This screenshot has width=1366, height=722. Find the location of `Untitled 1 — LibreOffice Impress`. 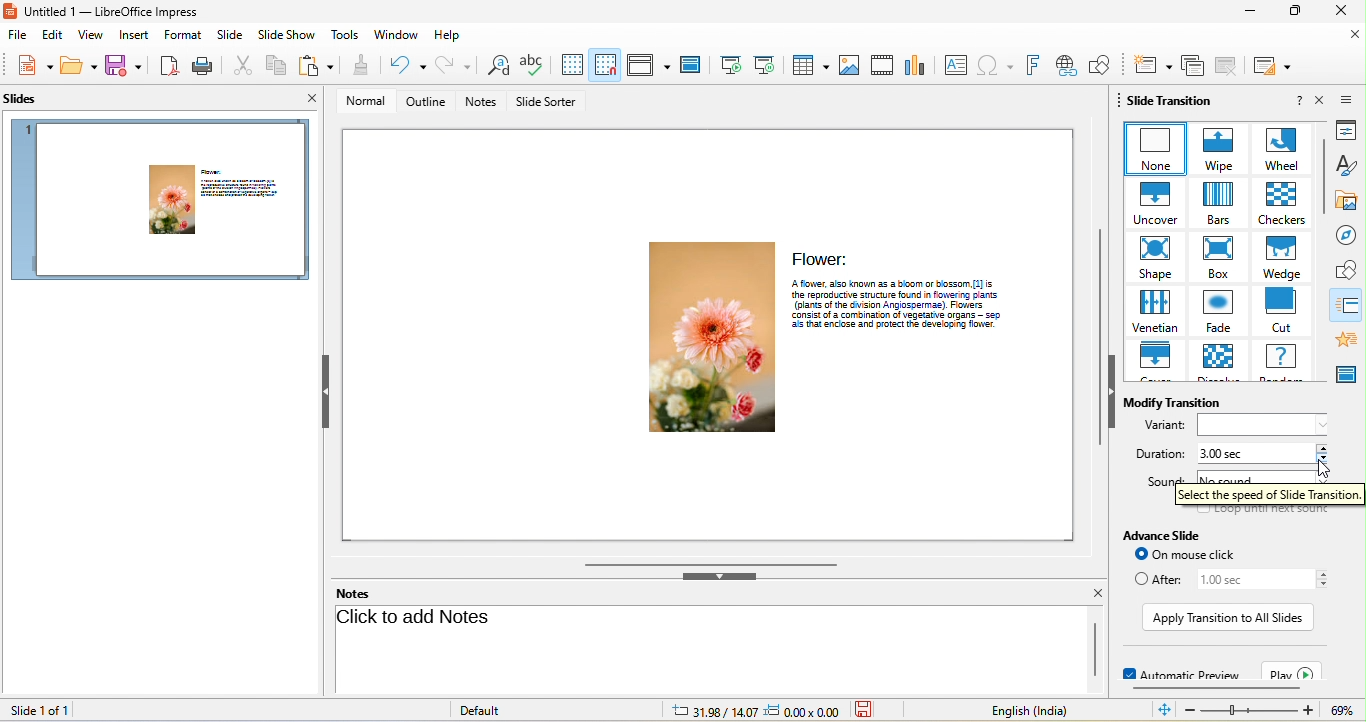

Untitled 1 — LibreOffice Impress is located at coordinates (105, 11).